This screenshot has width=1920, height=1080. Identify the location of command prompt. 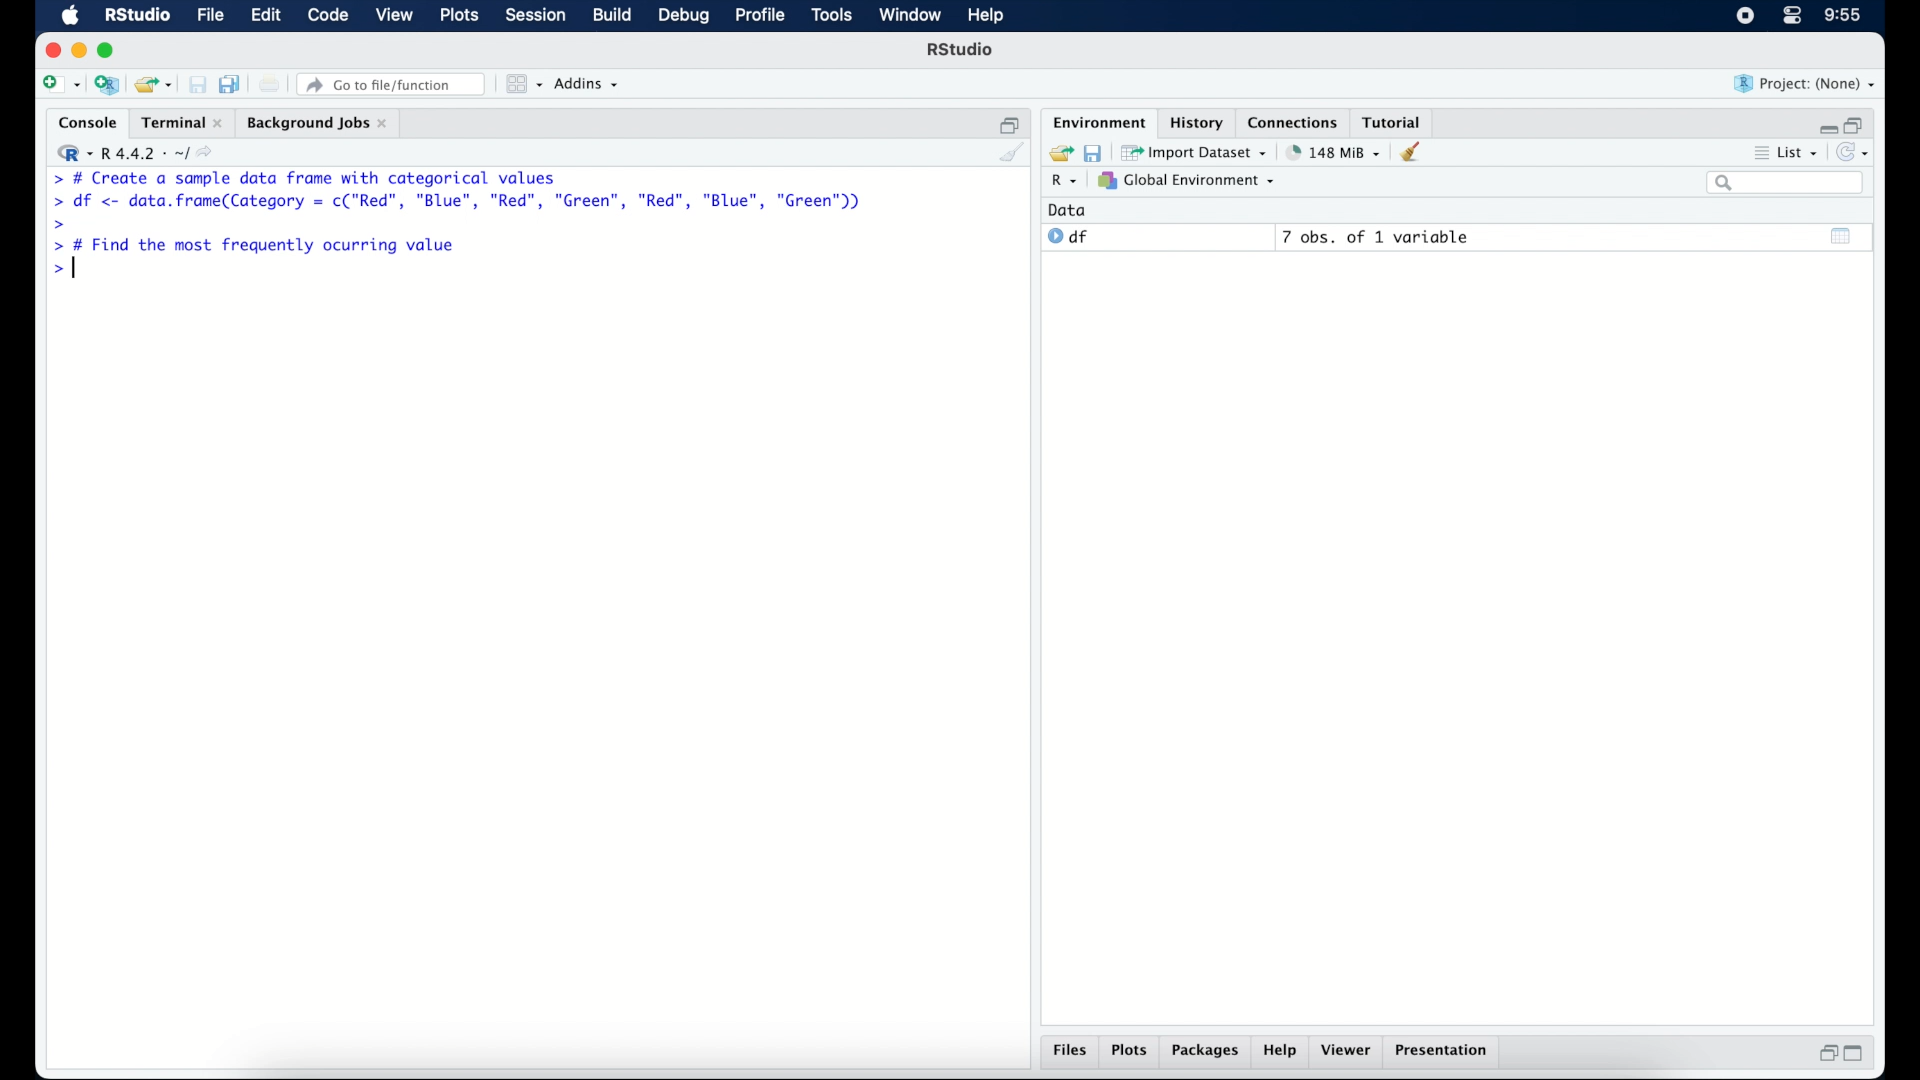
(64, 270).